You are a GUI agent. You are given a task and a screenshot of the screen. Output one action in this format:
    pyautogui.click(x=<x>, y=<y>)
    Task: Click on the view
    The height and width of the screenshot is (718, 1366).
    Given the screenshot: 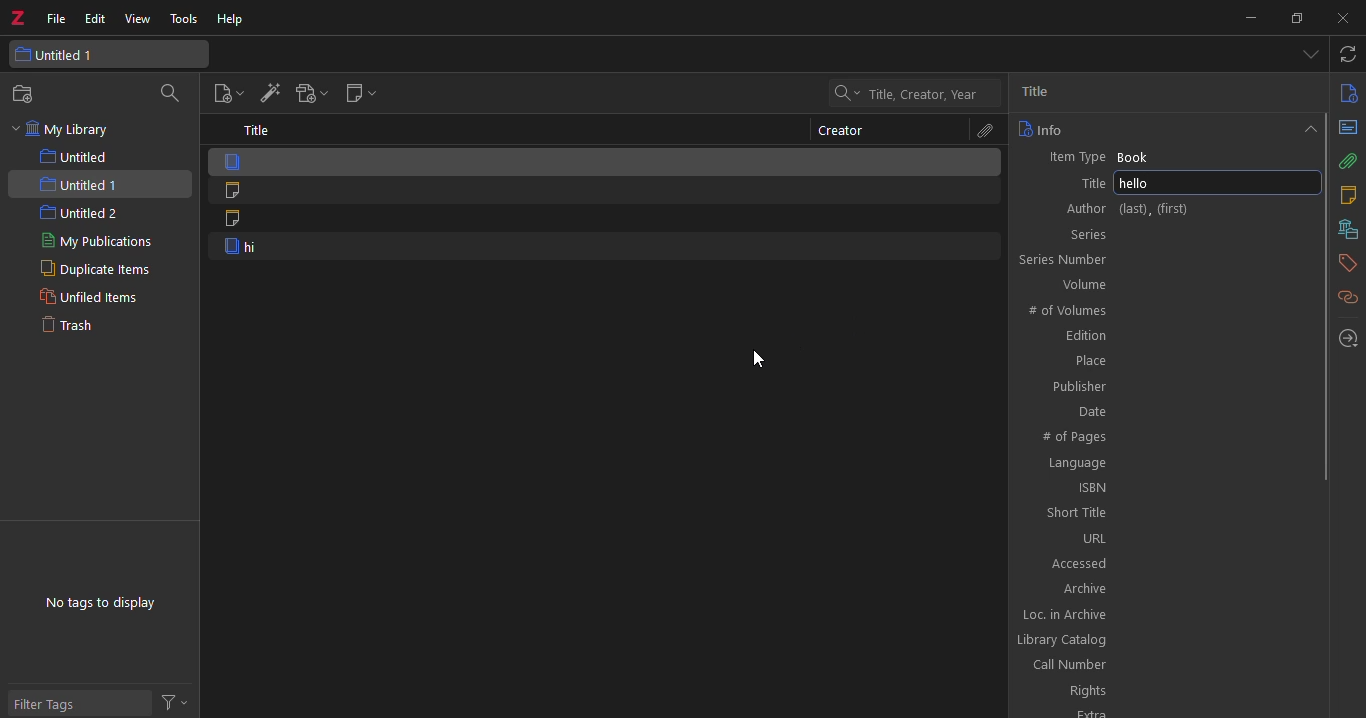 What is the action you would take?
    pyautogui.click(x=140, y=19)
    